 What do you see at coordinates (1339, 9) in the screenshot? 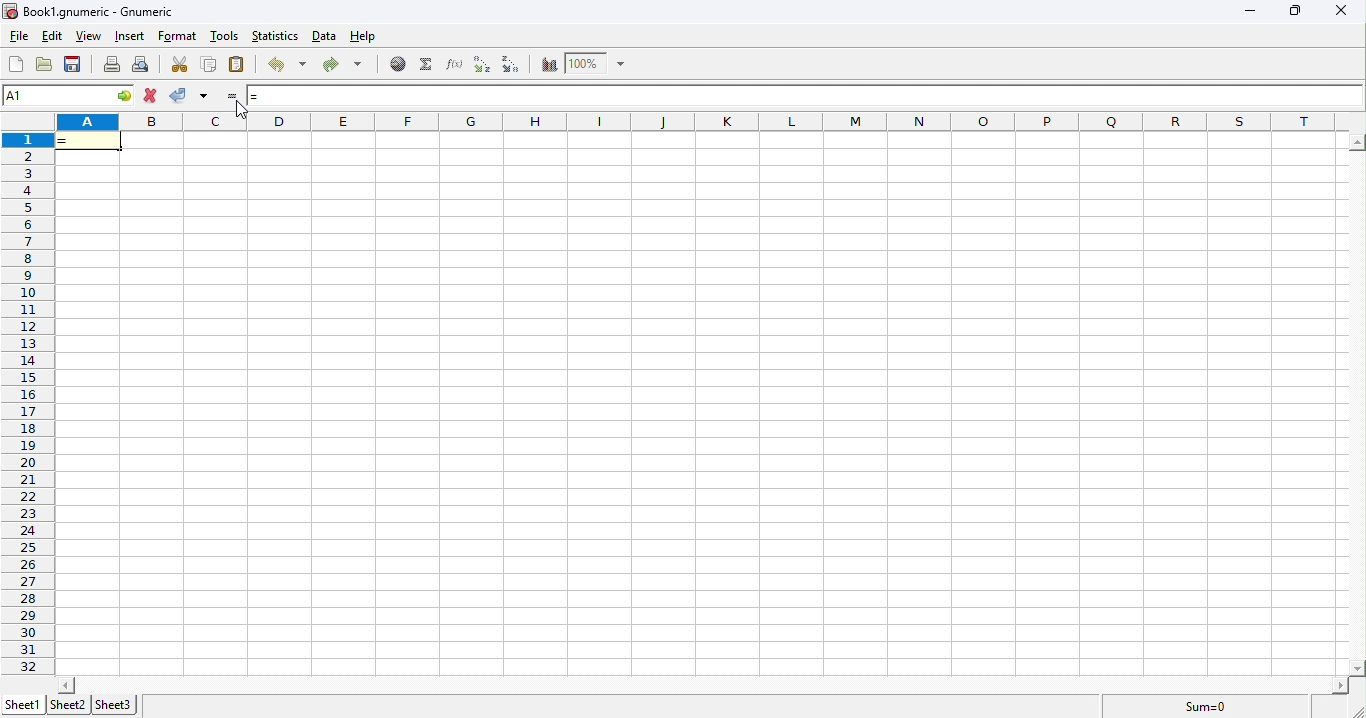
I see `close` at bounding box center [1339, 9].